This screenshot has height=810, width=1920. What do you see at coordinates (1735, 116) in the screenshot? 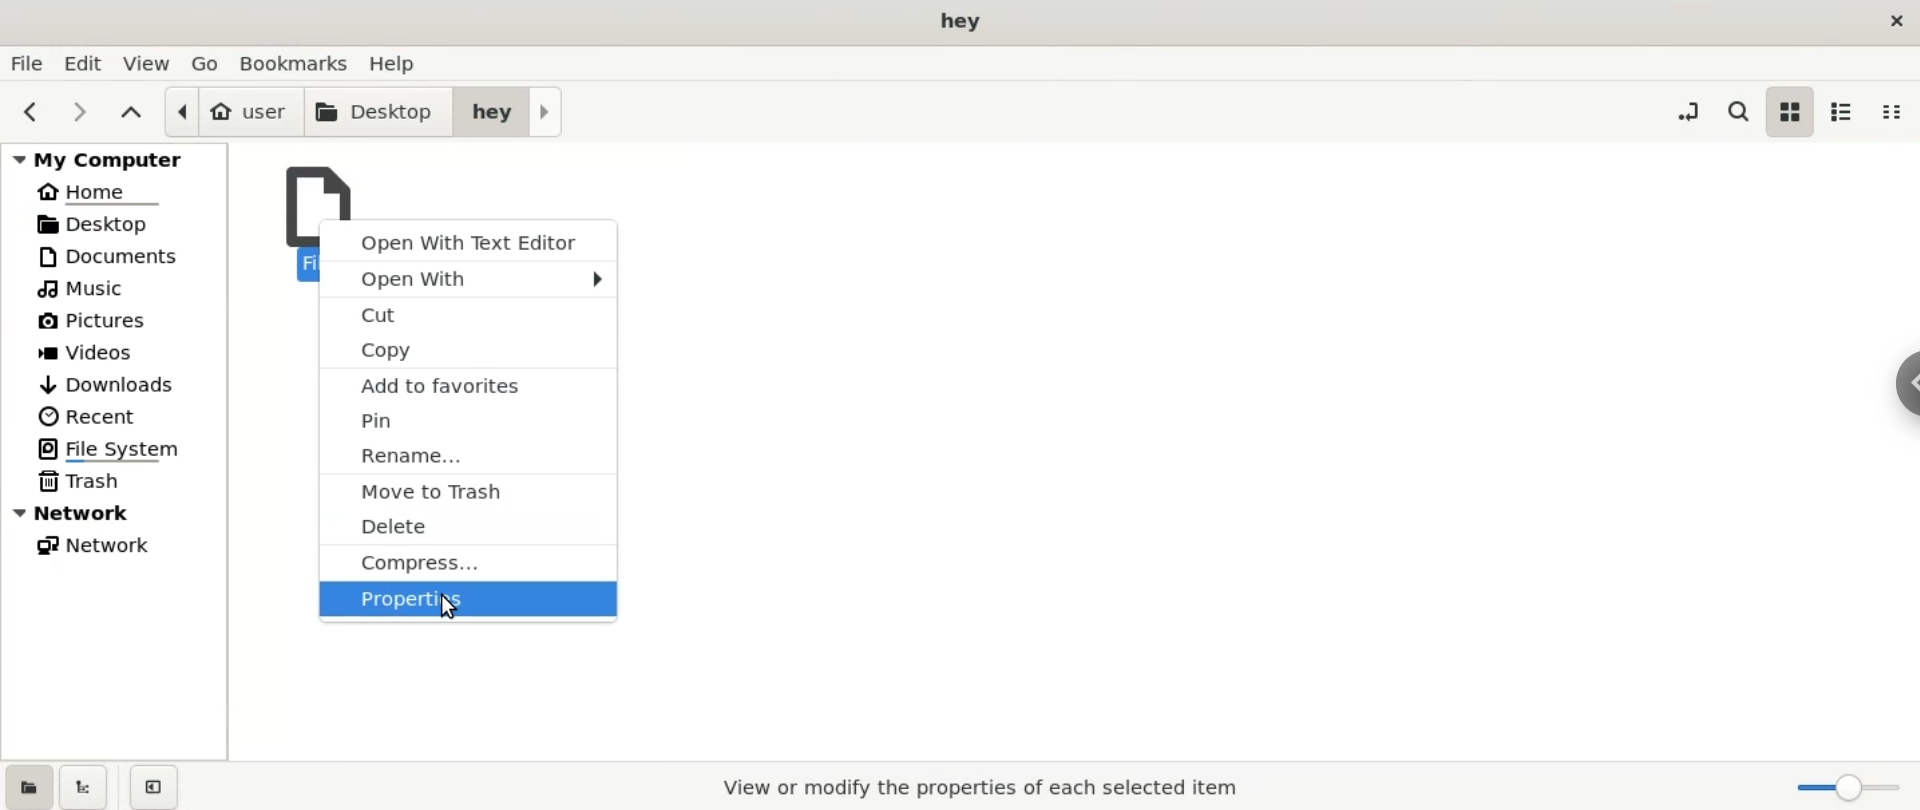
I see `search` at bounding box center [1735, 116].